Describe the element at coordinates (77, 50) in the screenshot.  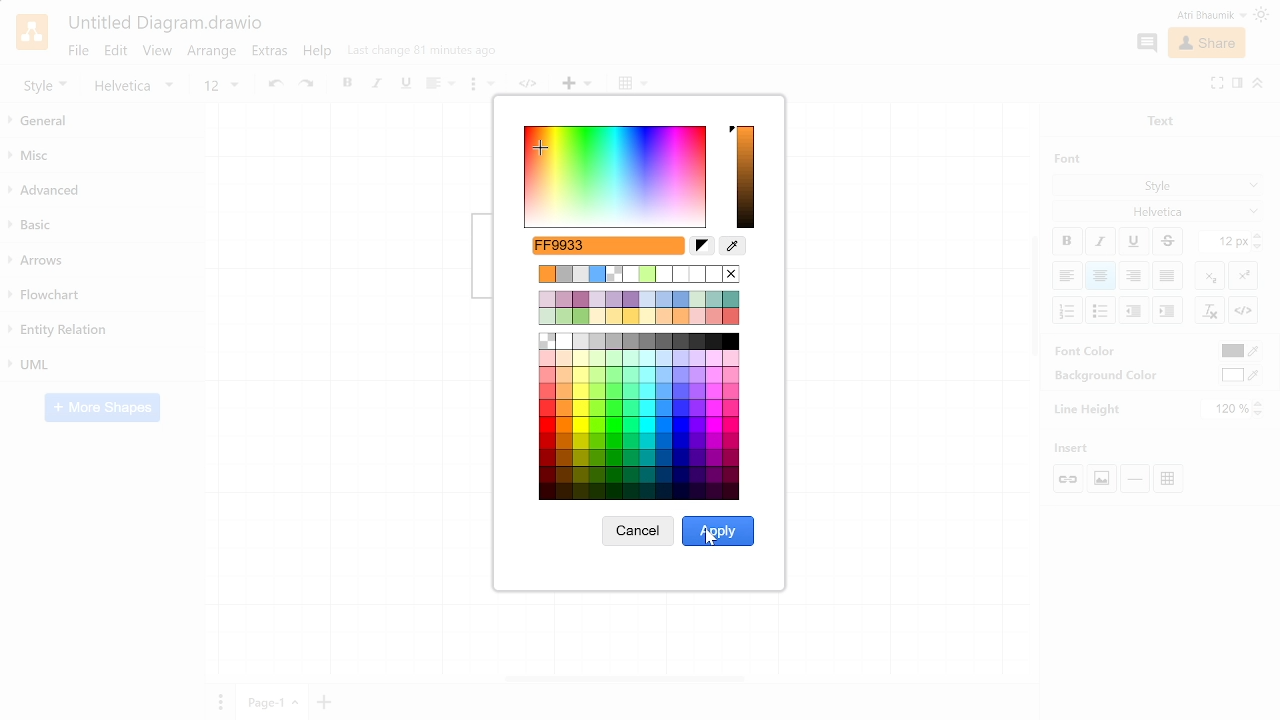
I see `File` at that location.